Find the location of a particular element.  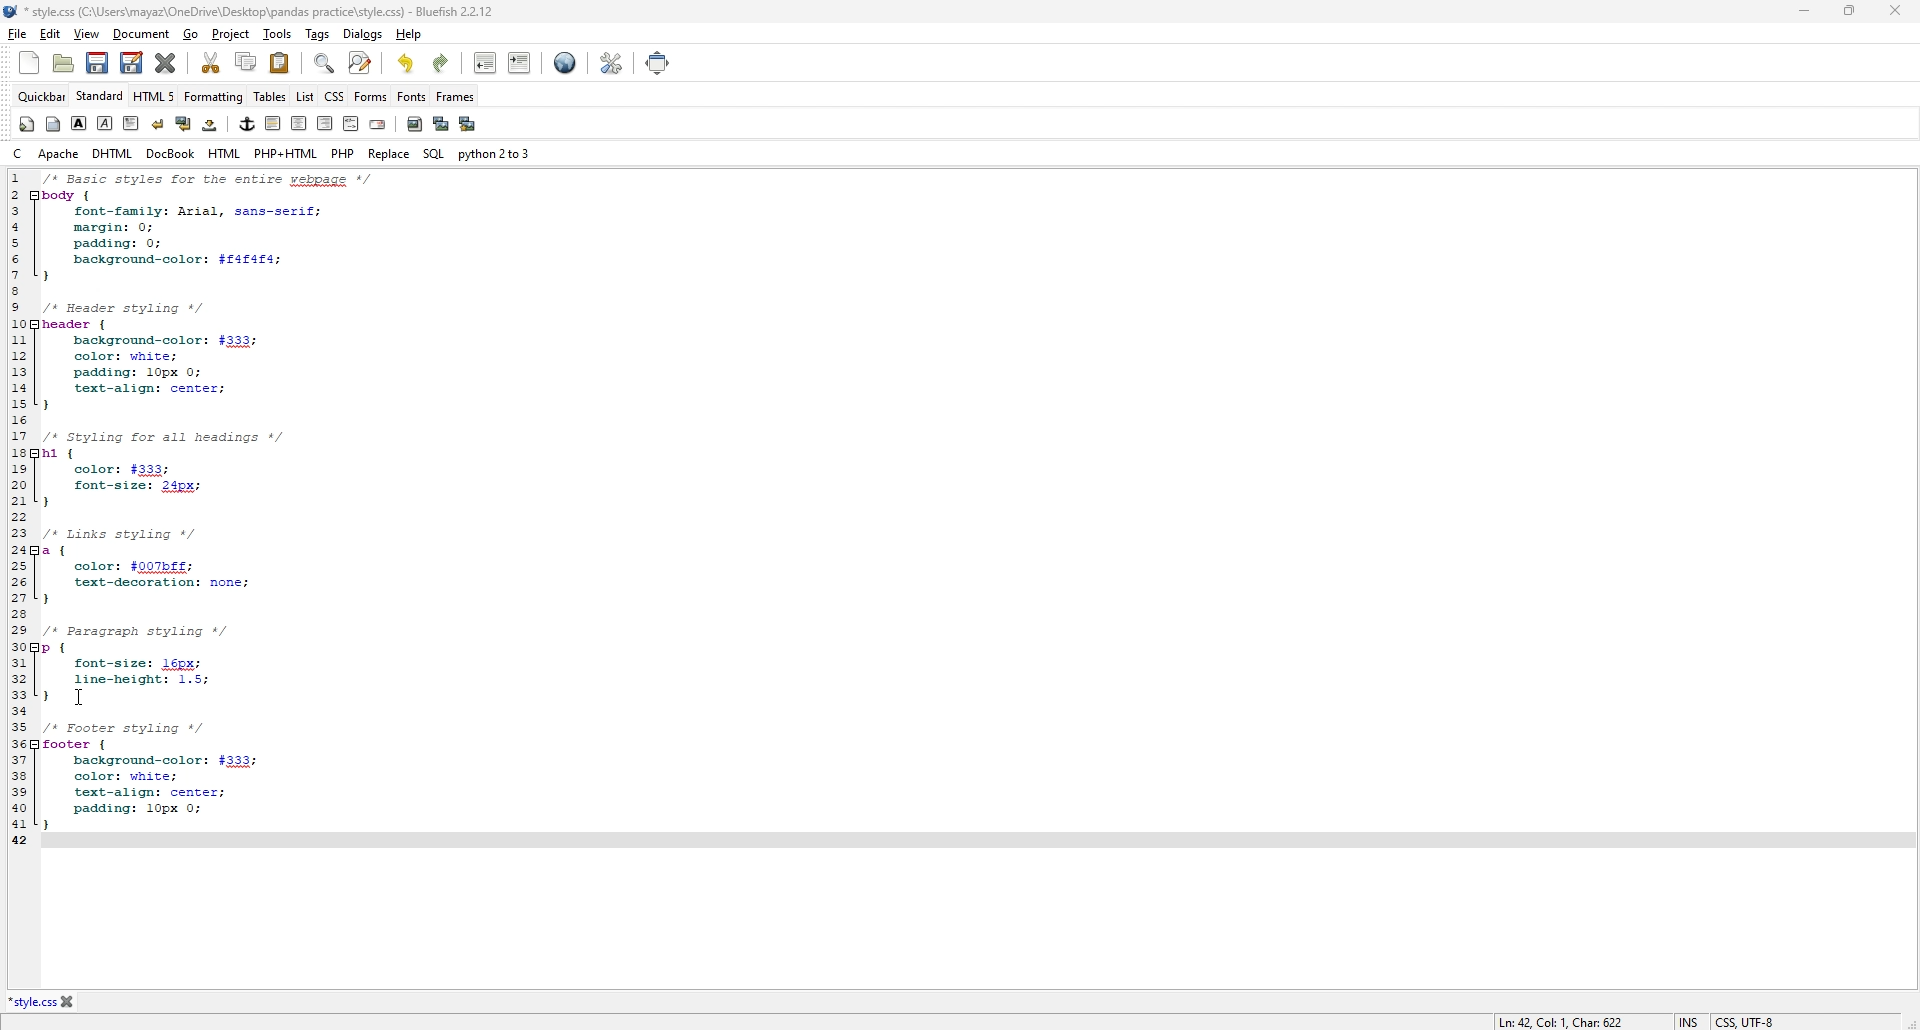

edit is located at coordinates (51, 32).